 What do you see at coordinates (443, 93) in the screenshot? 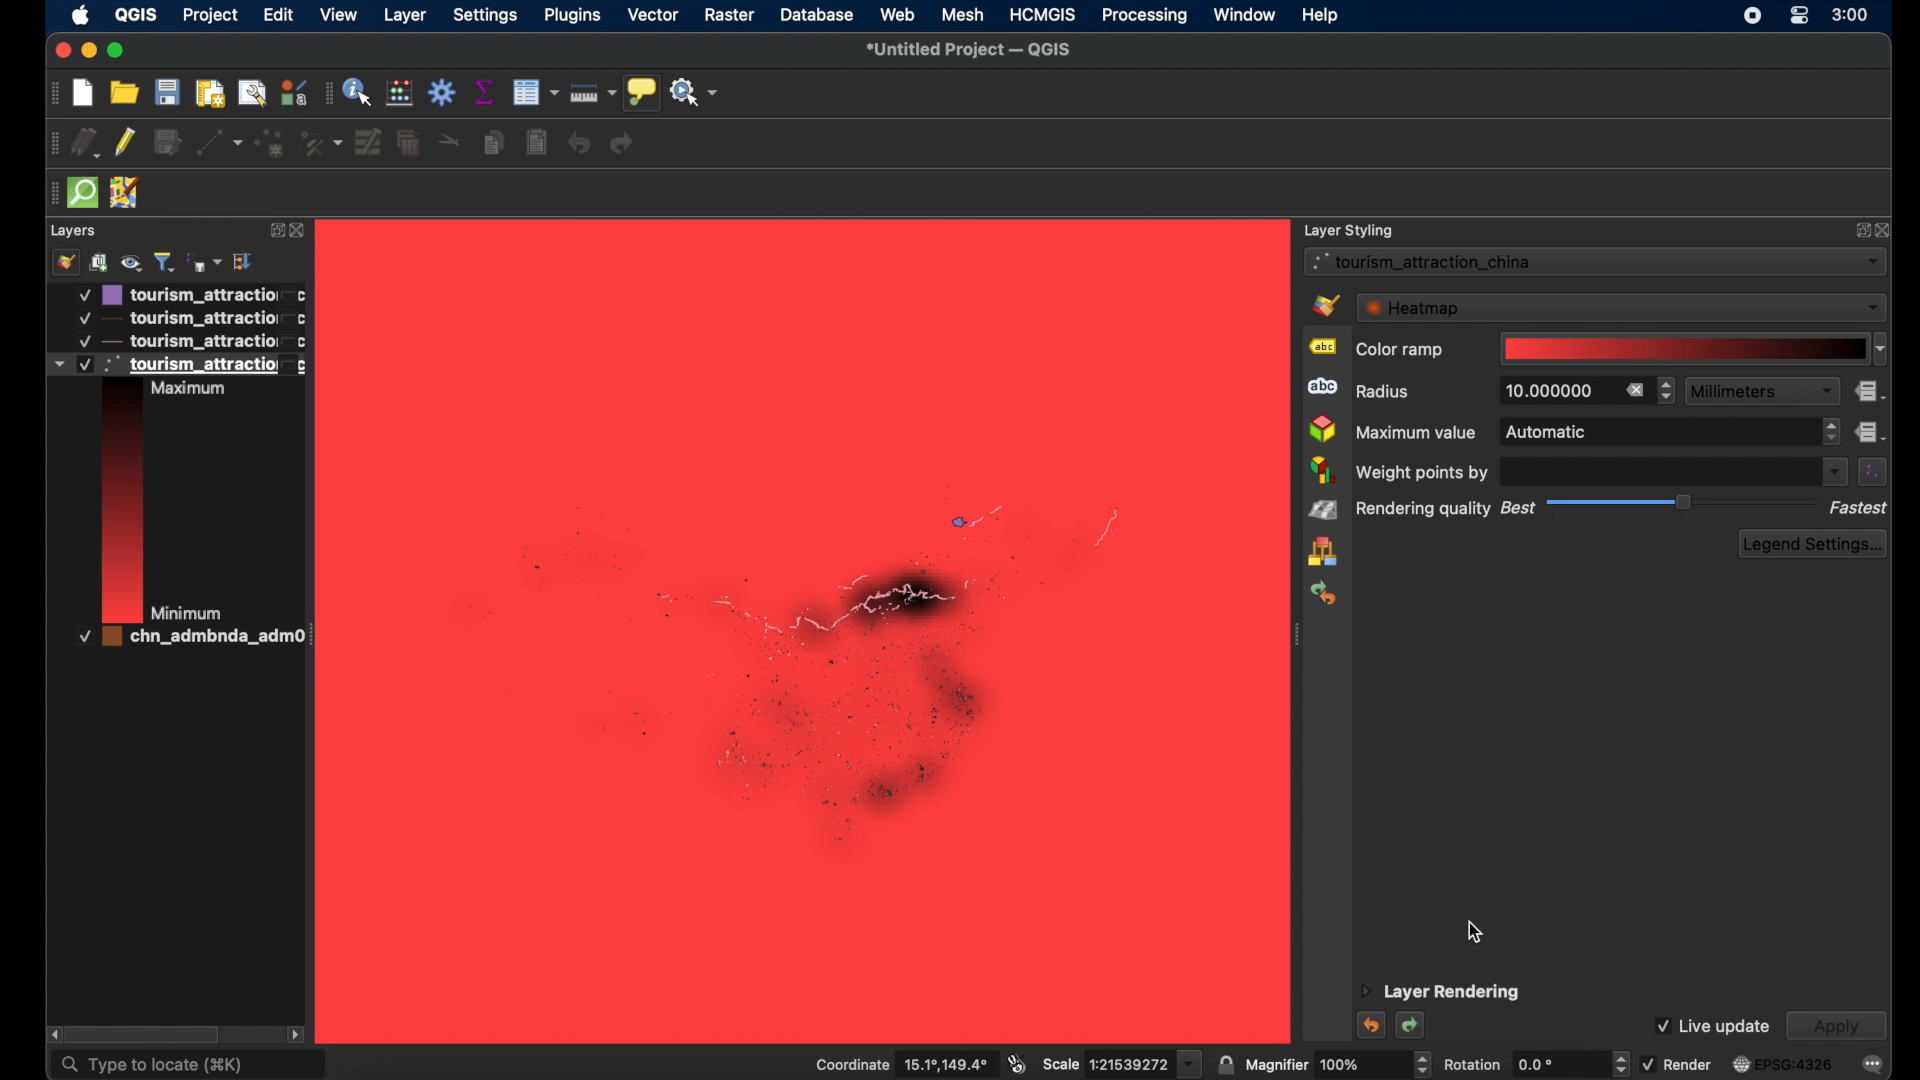
I see `toolbox` at bounding box center [443, 93].